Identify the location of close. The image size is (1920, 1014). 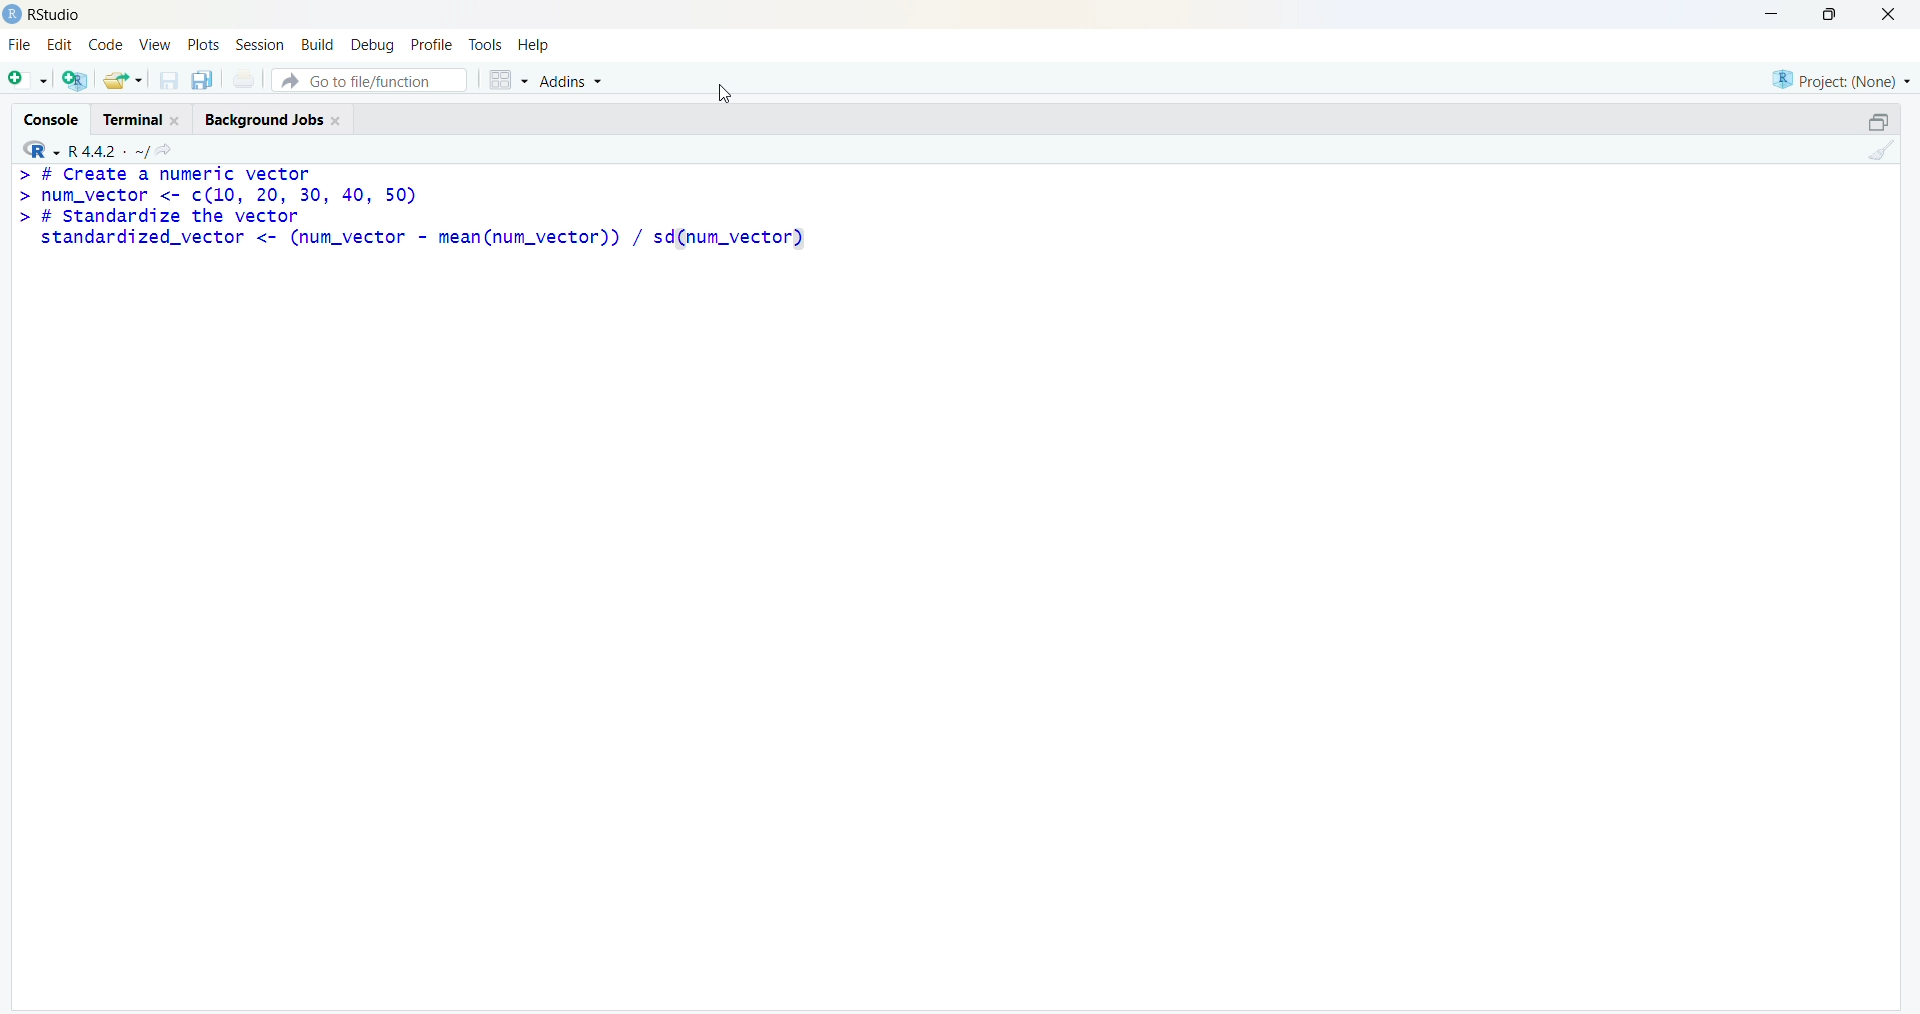
(336, 121).